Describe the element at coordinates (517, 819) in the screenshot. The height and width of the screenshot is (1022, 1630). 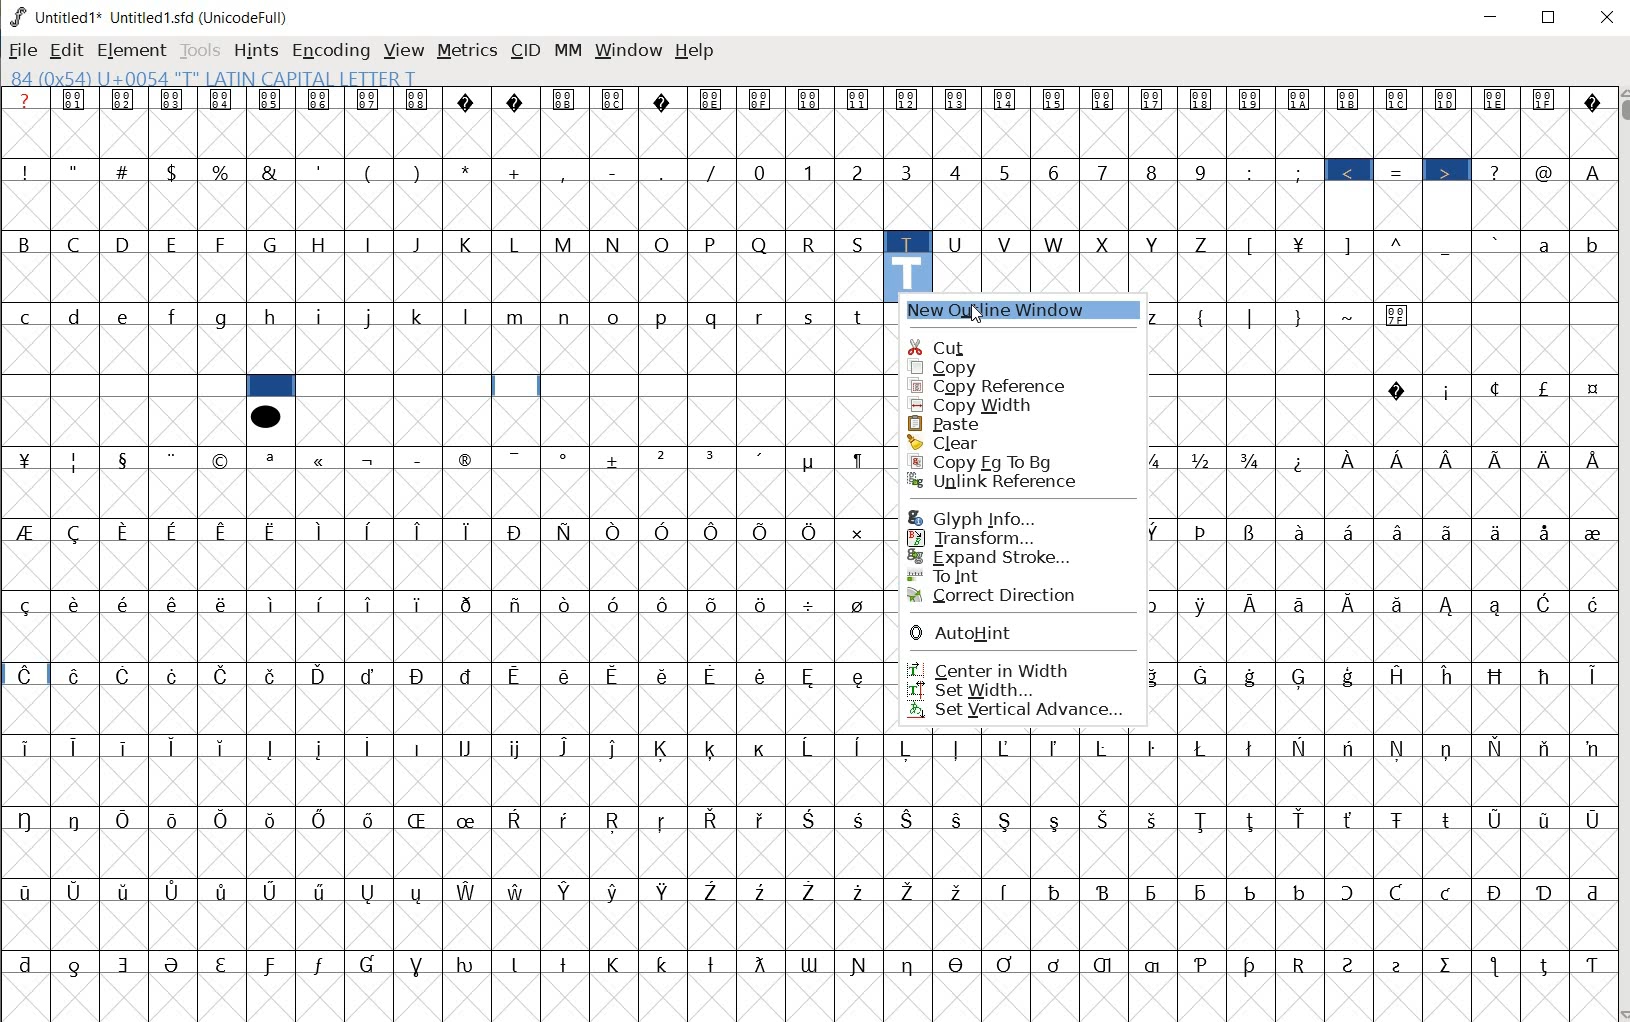
I see `Symbol` at that location.